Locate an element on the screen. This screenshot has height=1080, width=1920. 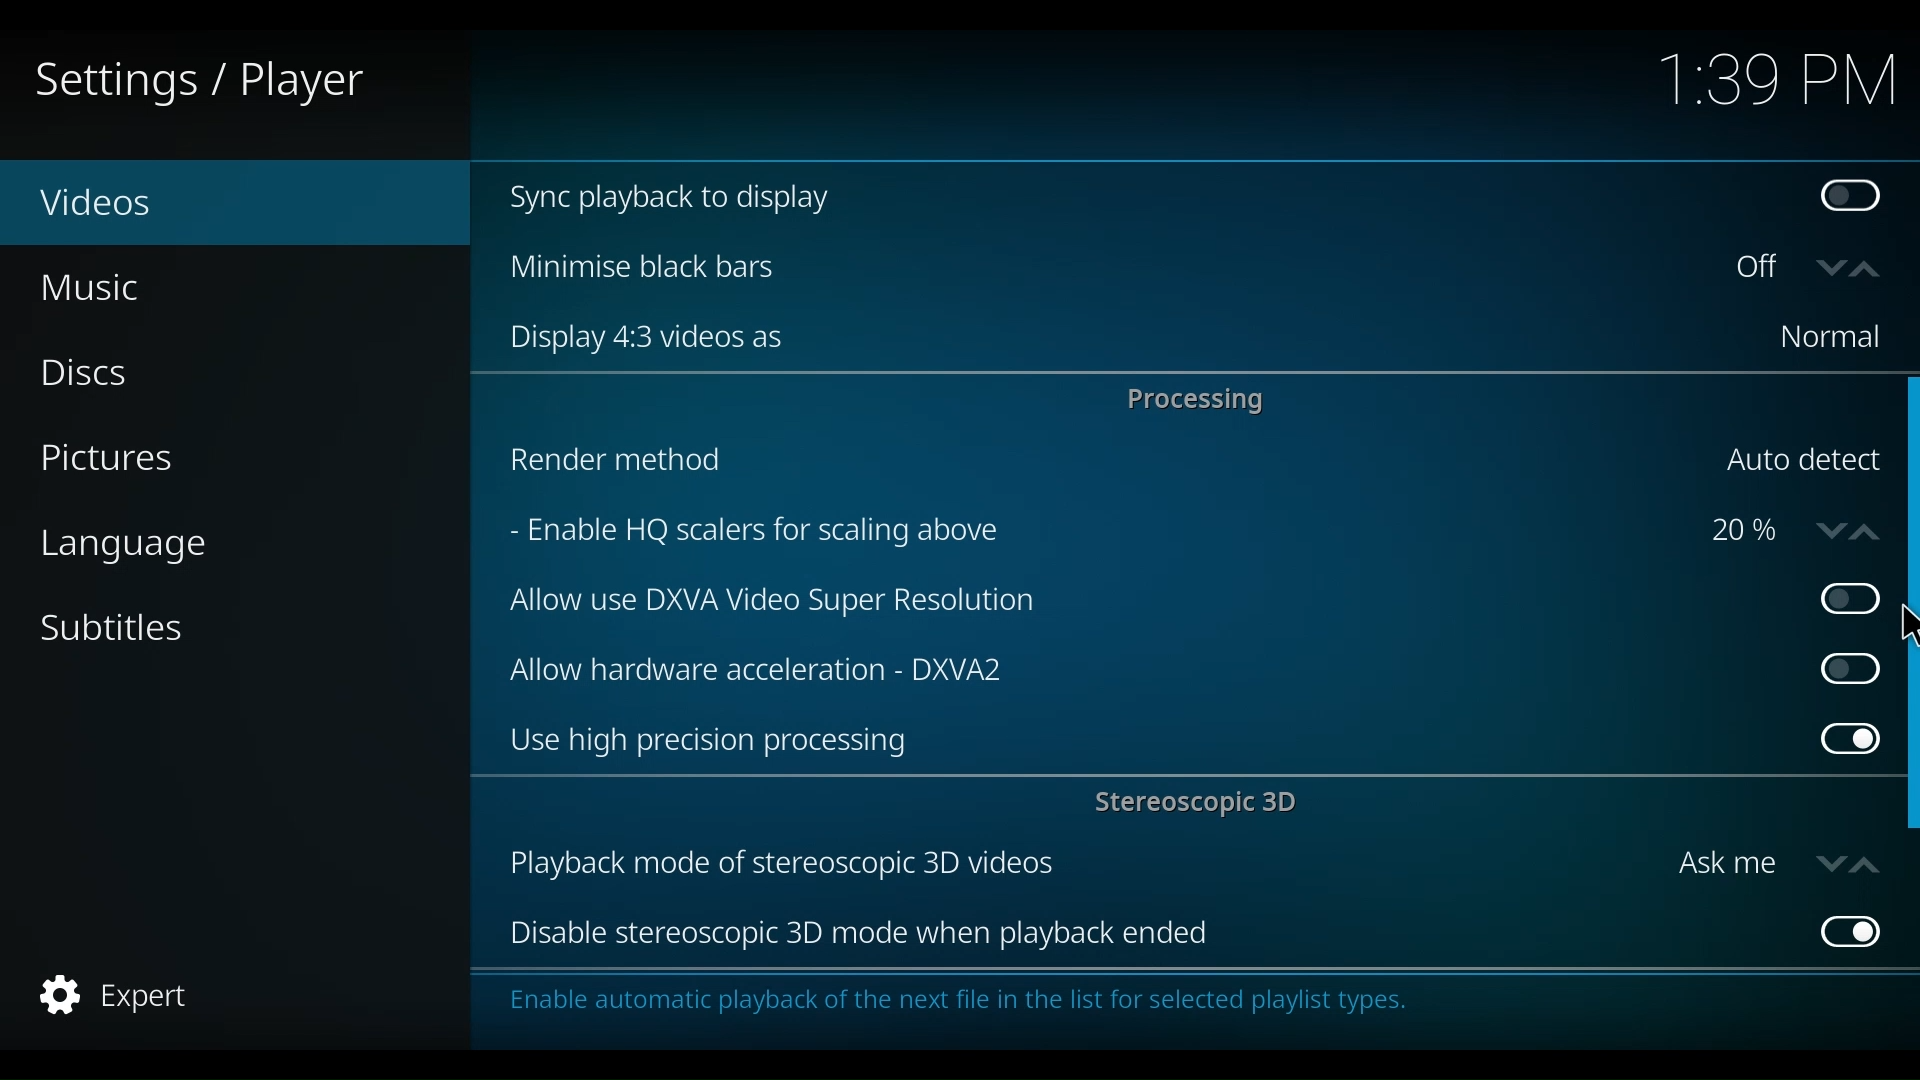
Cursor is located at coordinates (1903, 626).